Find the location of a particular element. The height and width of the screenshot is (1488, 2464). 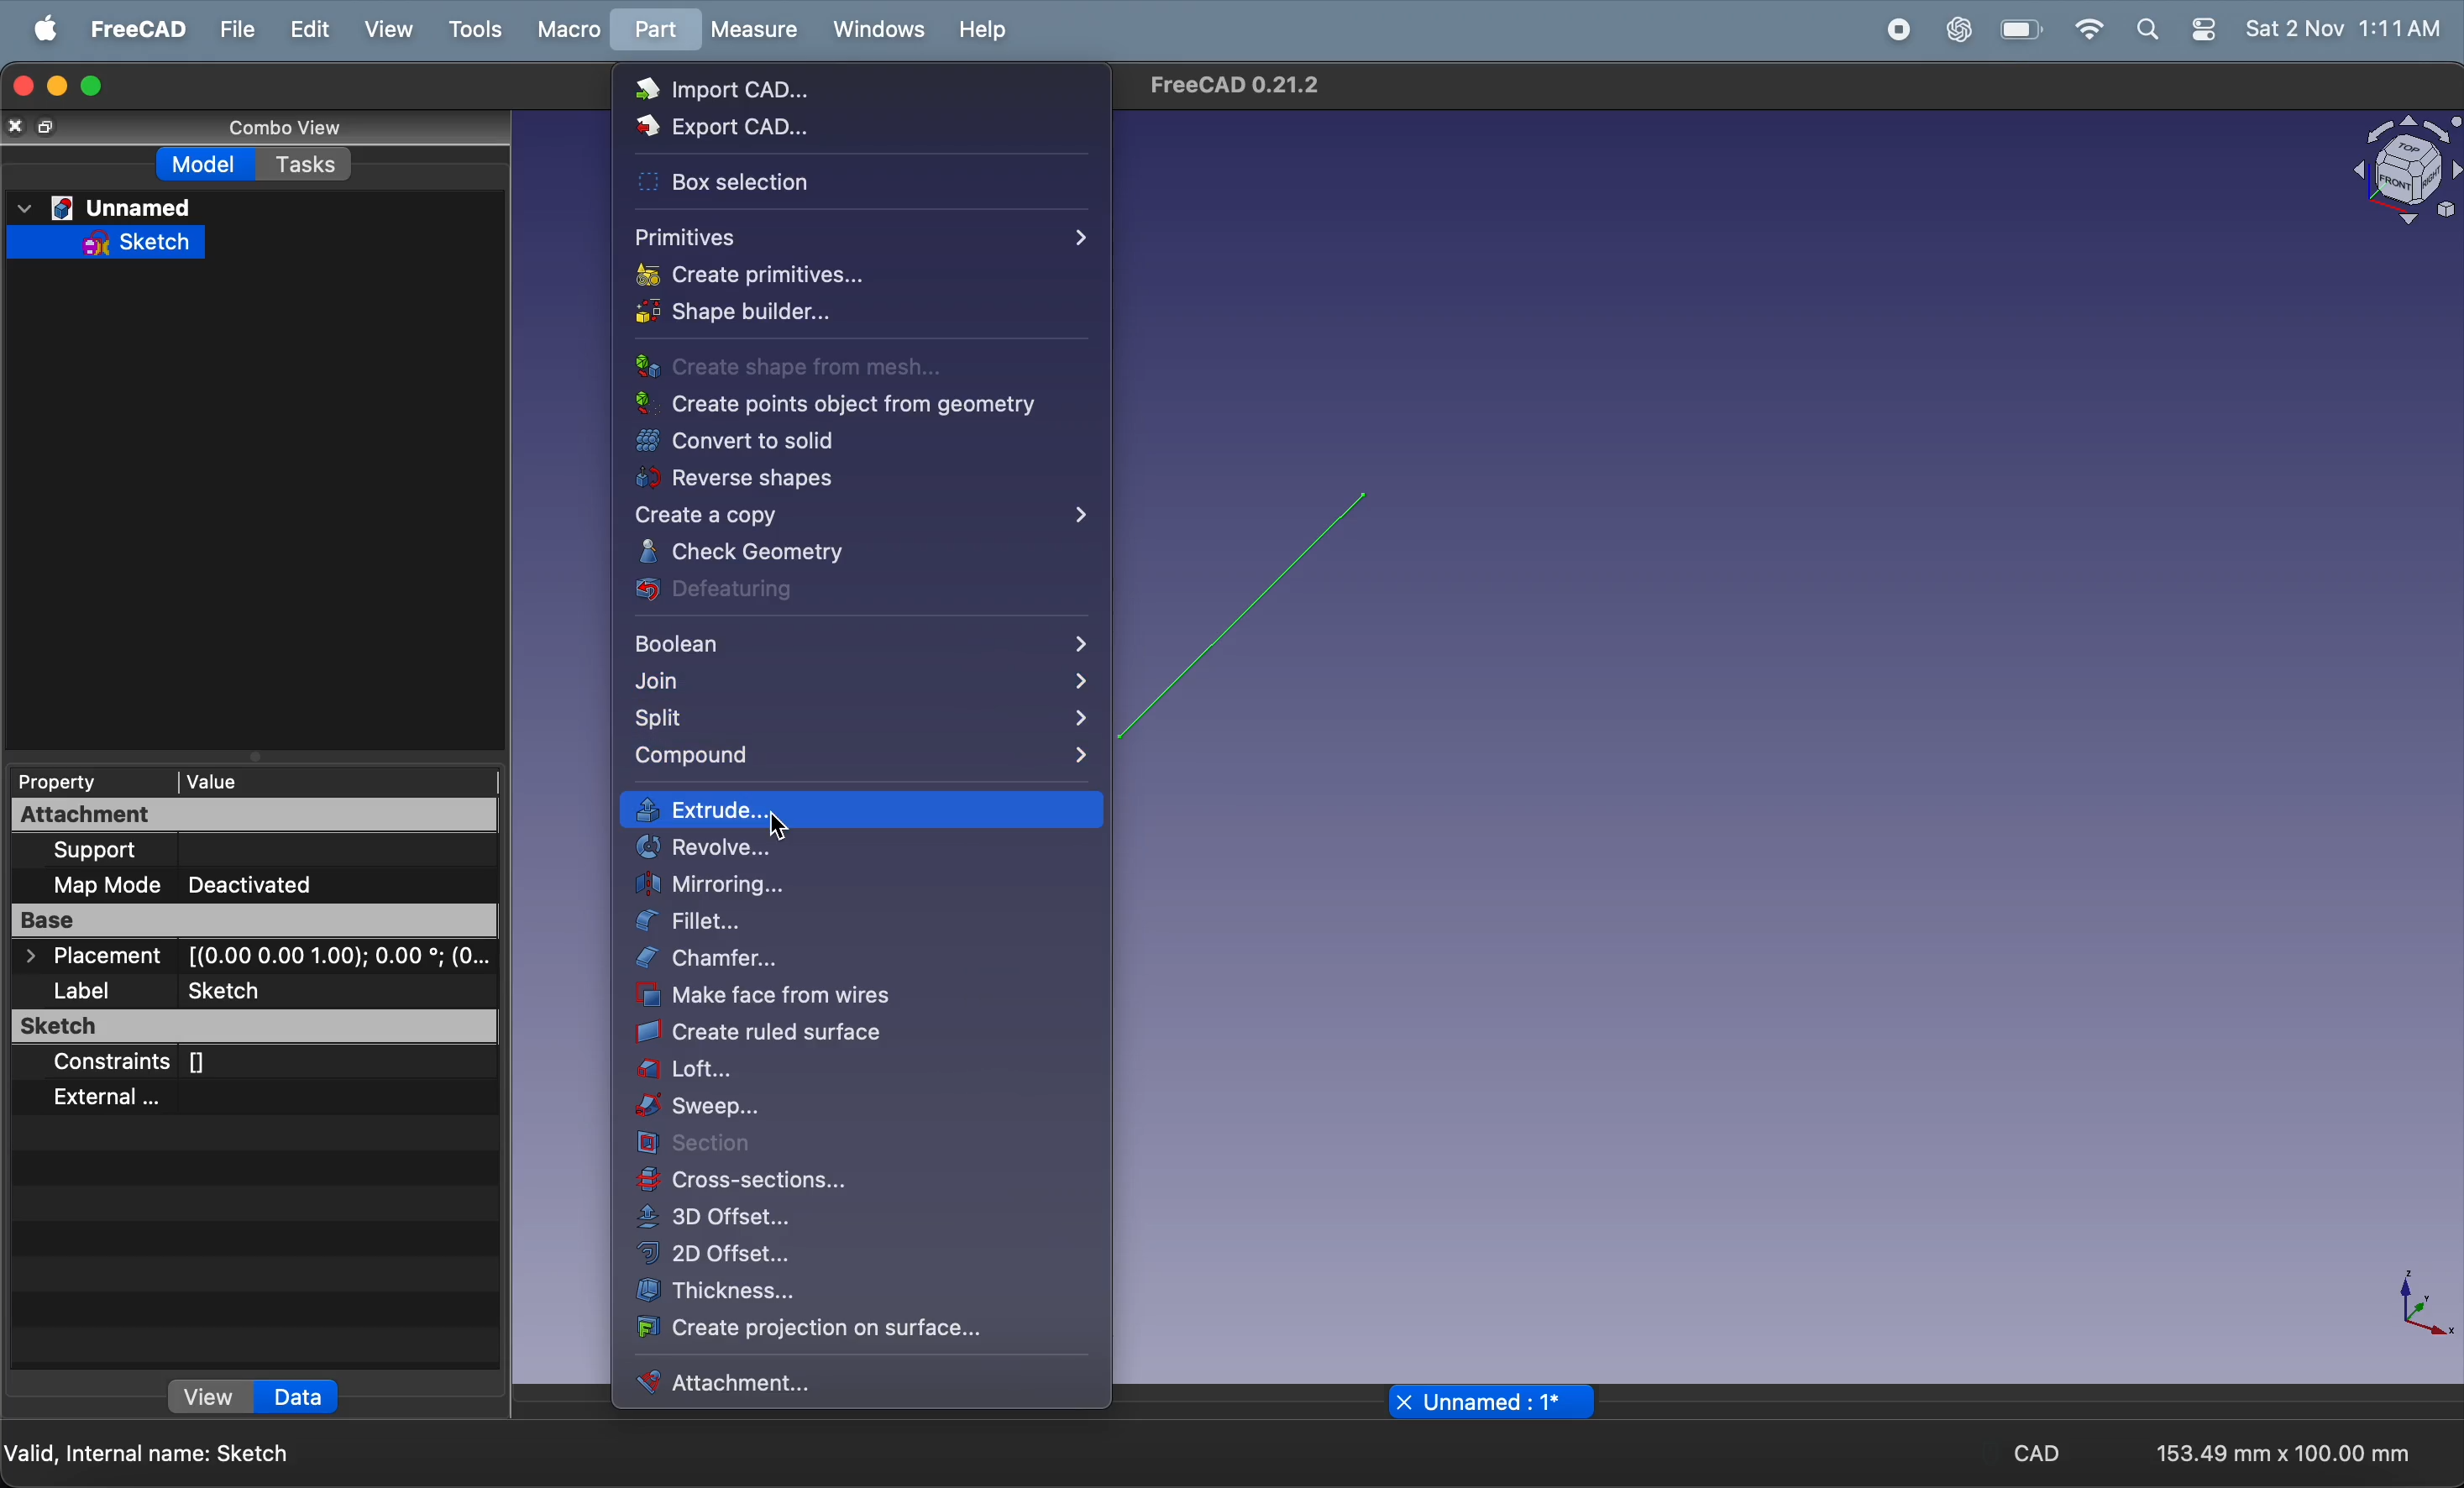

join is located at coordinates (858, 682).